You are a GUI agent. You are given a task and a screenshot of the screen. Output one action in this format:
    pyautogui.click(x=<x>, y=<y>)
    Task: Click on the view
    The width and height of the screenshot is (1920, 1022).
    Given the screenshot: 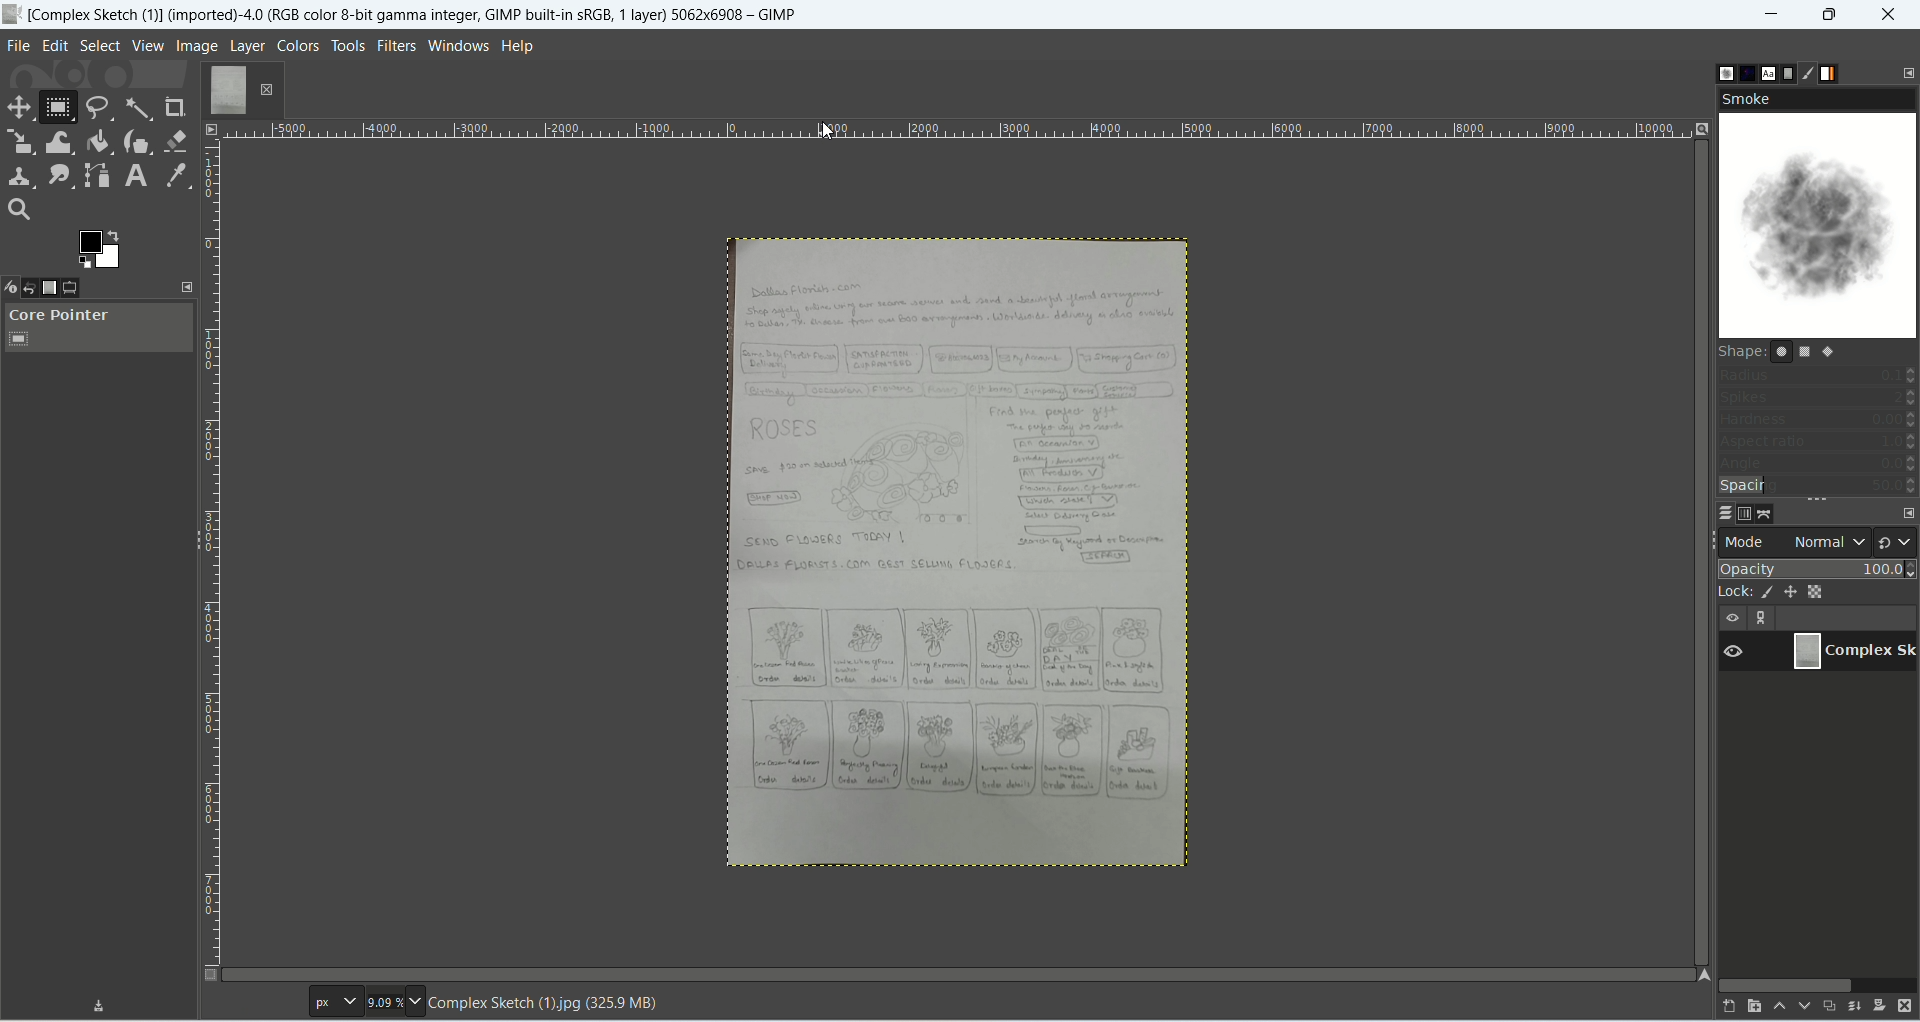 What is the action you would take?
    pyautogui.click(x=147, y=45)
    